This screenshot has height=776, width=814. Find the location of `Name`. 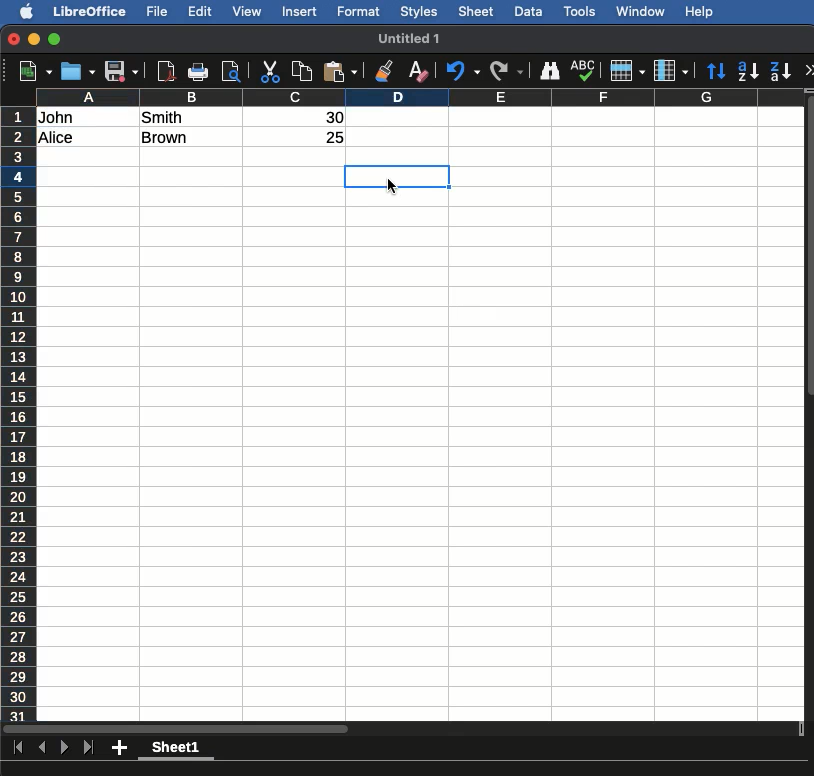

Name is located at coordinates (413, 40).